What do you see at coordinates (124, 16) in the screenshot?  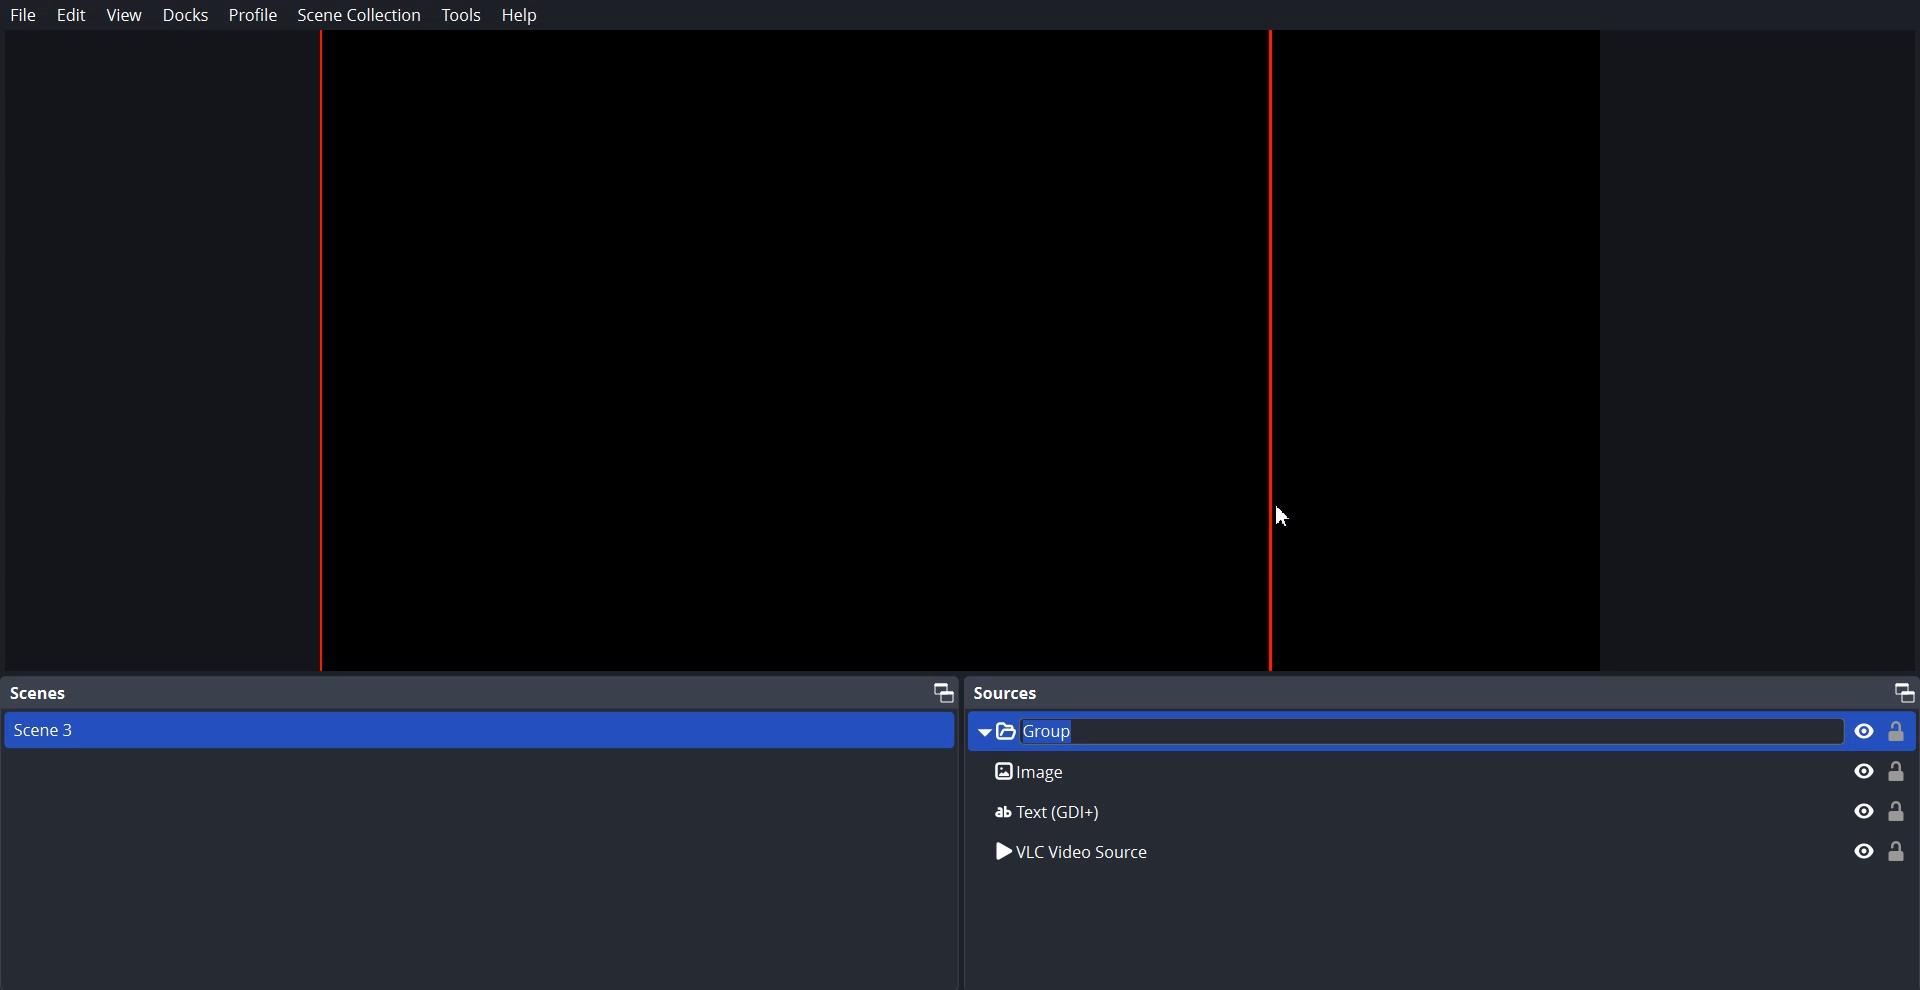 I see `View` at bounding box center [124, 16].